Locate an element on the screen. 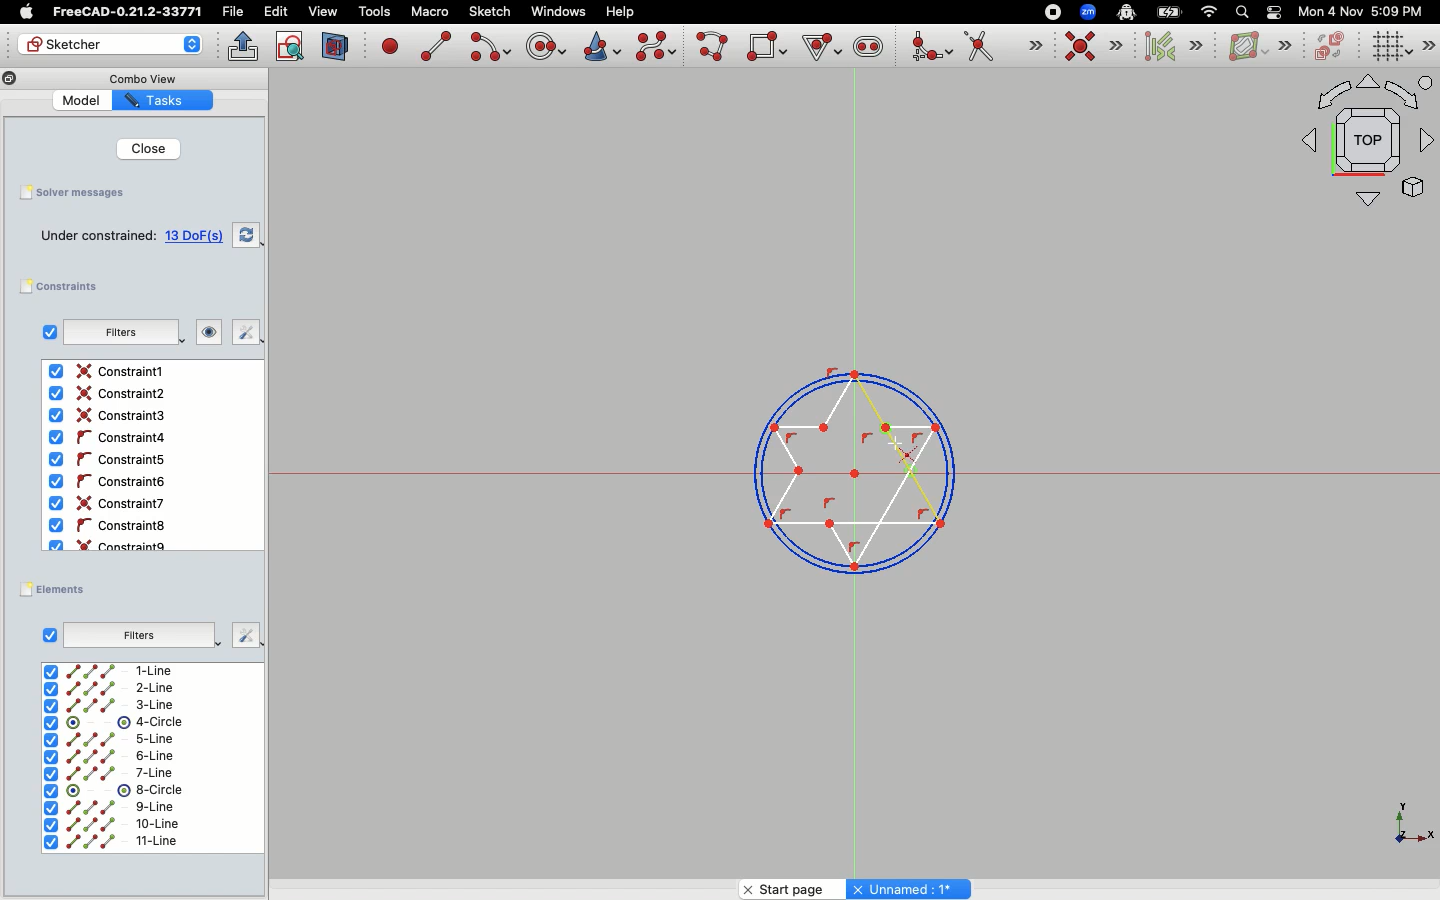 The height and width of the screenshot is (900, 1440). Constraints is located at coordinates (67, 287).